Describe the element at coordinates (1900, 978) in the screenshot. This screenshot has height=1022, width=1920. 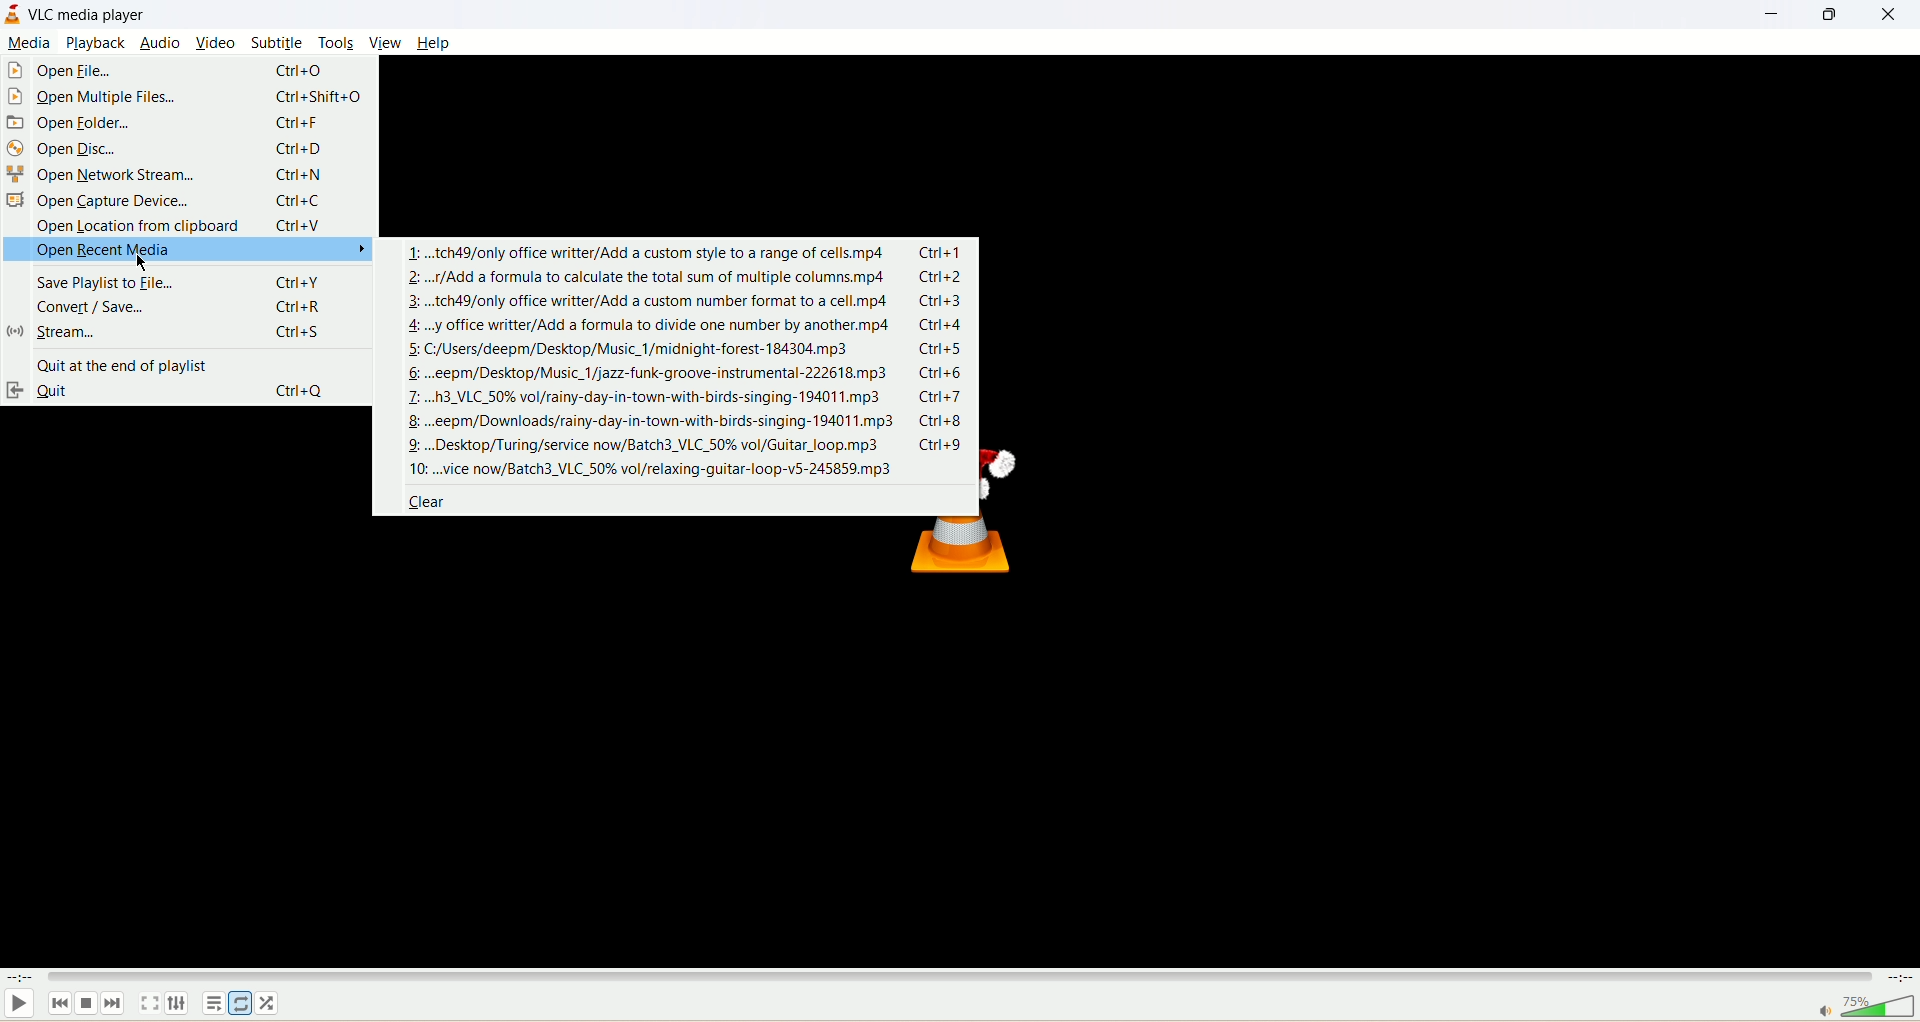
I see `time left` at that location.